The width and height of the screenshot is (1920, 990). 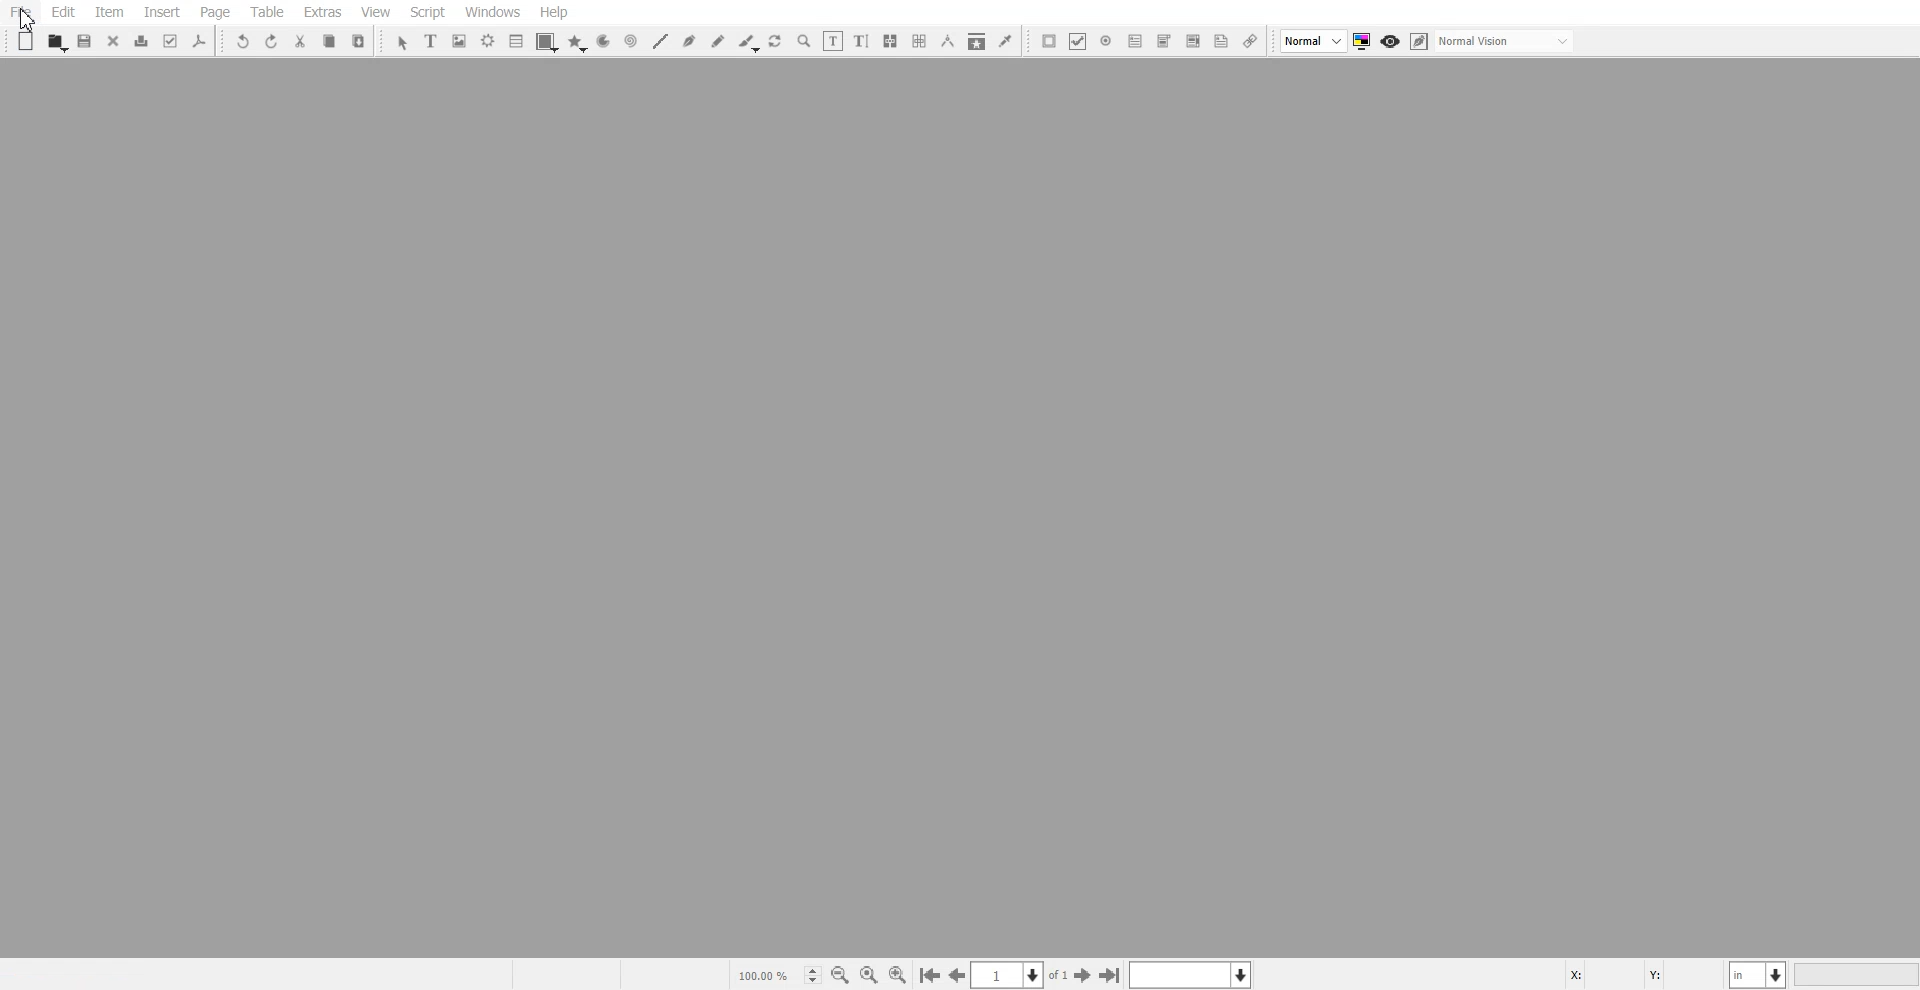 I want to click on Rotate Item, so click(x=777, y=42).